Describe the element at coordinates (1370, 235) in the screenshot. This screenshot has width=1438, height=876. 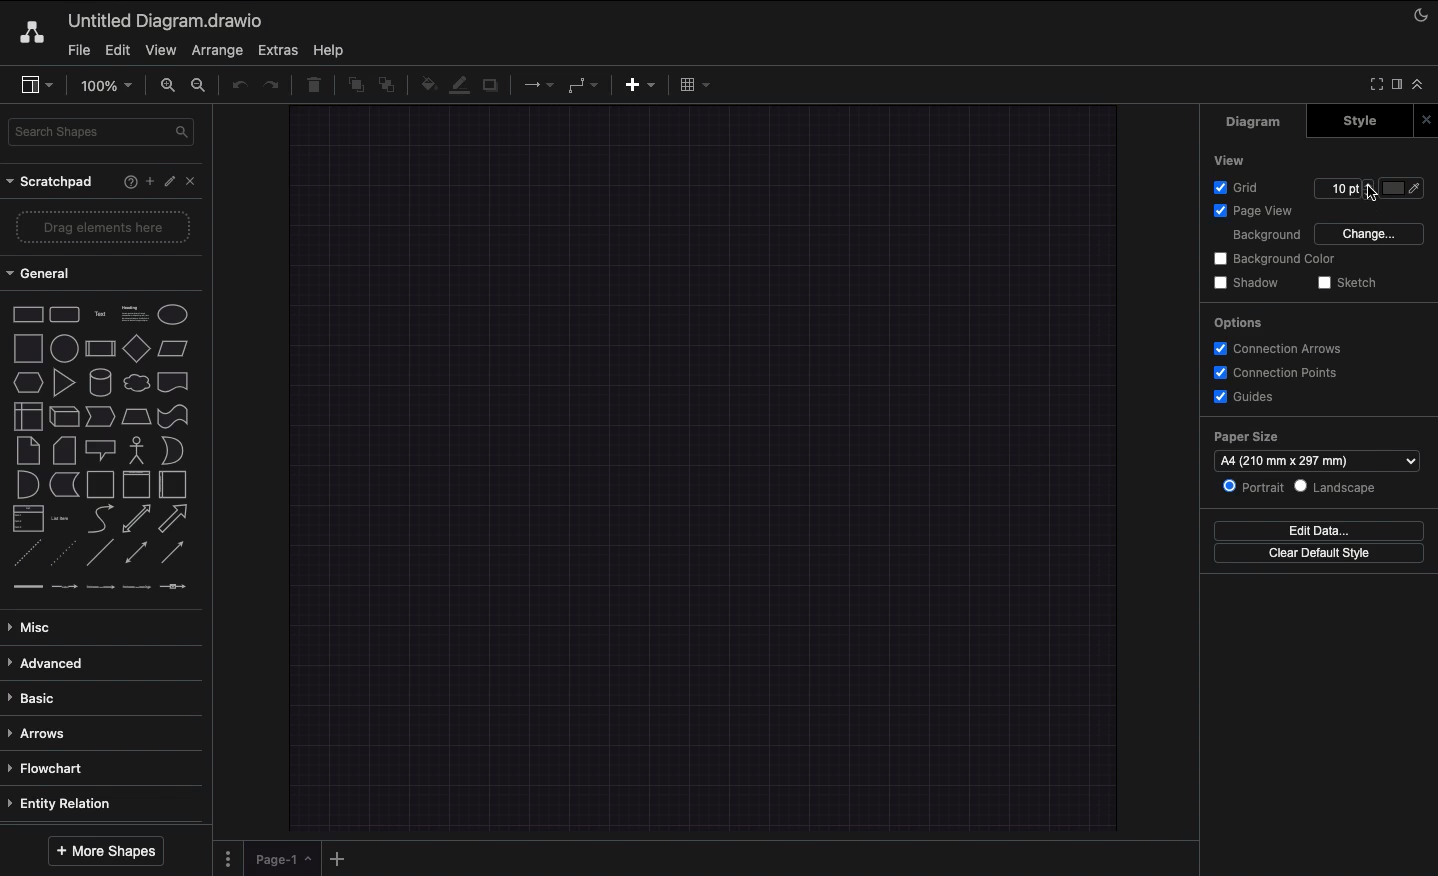
I see `Change` at that location.